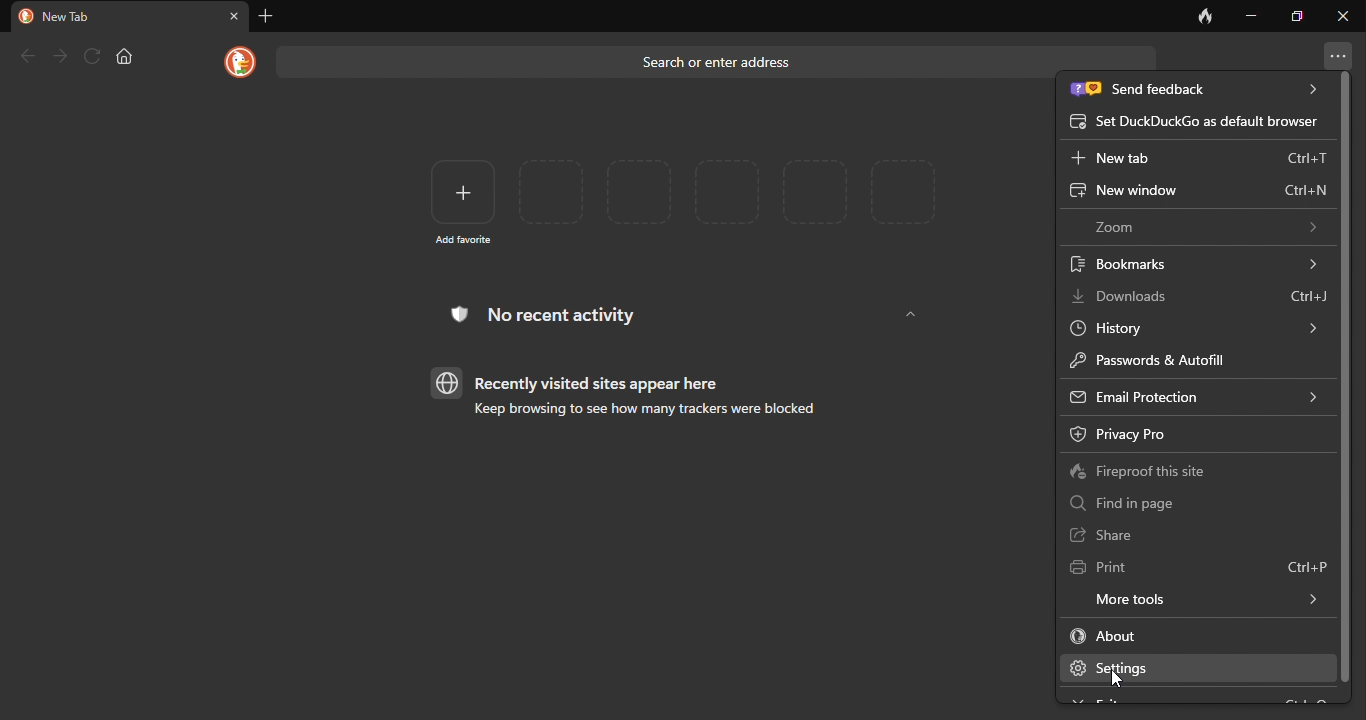 The image size is (1366, 720). What do you see at coordinates (1298, 15) in the screenshot?
I see `maximize` at bounding box center [1298, 15].